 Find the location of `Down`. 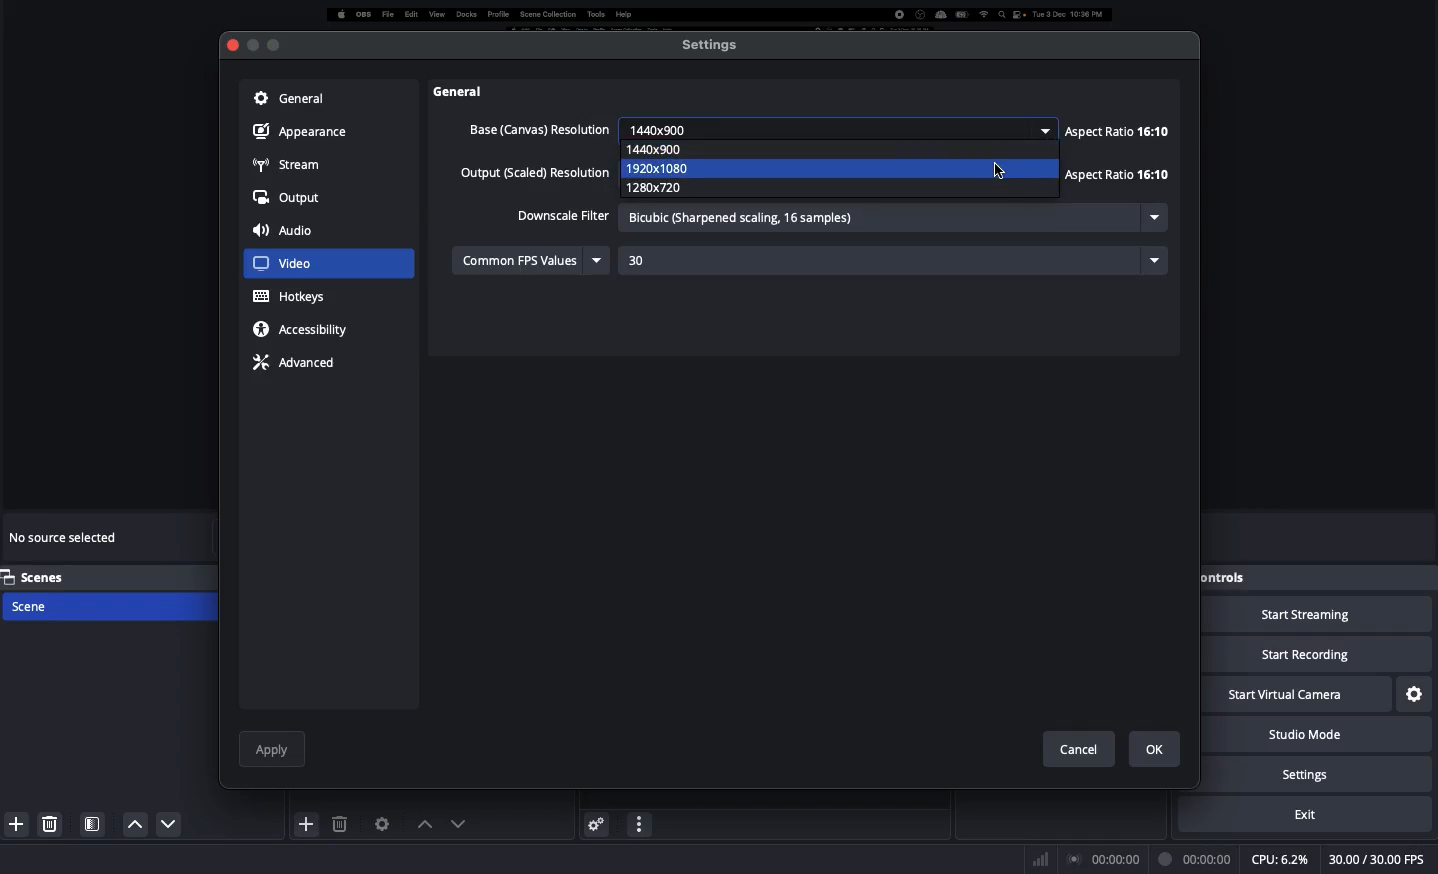

Down is located at coordinates (130, 824).